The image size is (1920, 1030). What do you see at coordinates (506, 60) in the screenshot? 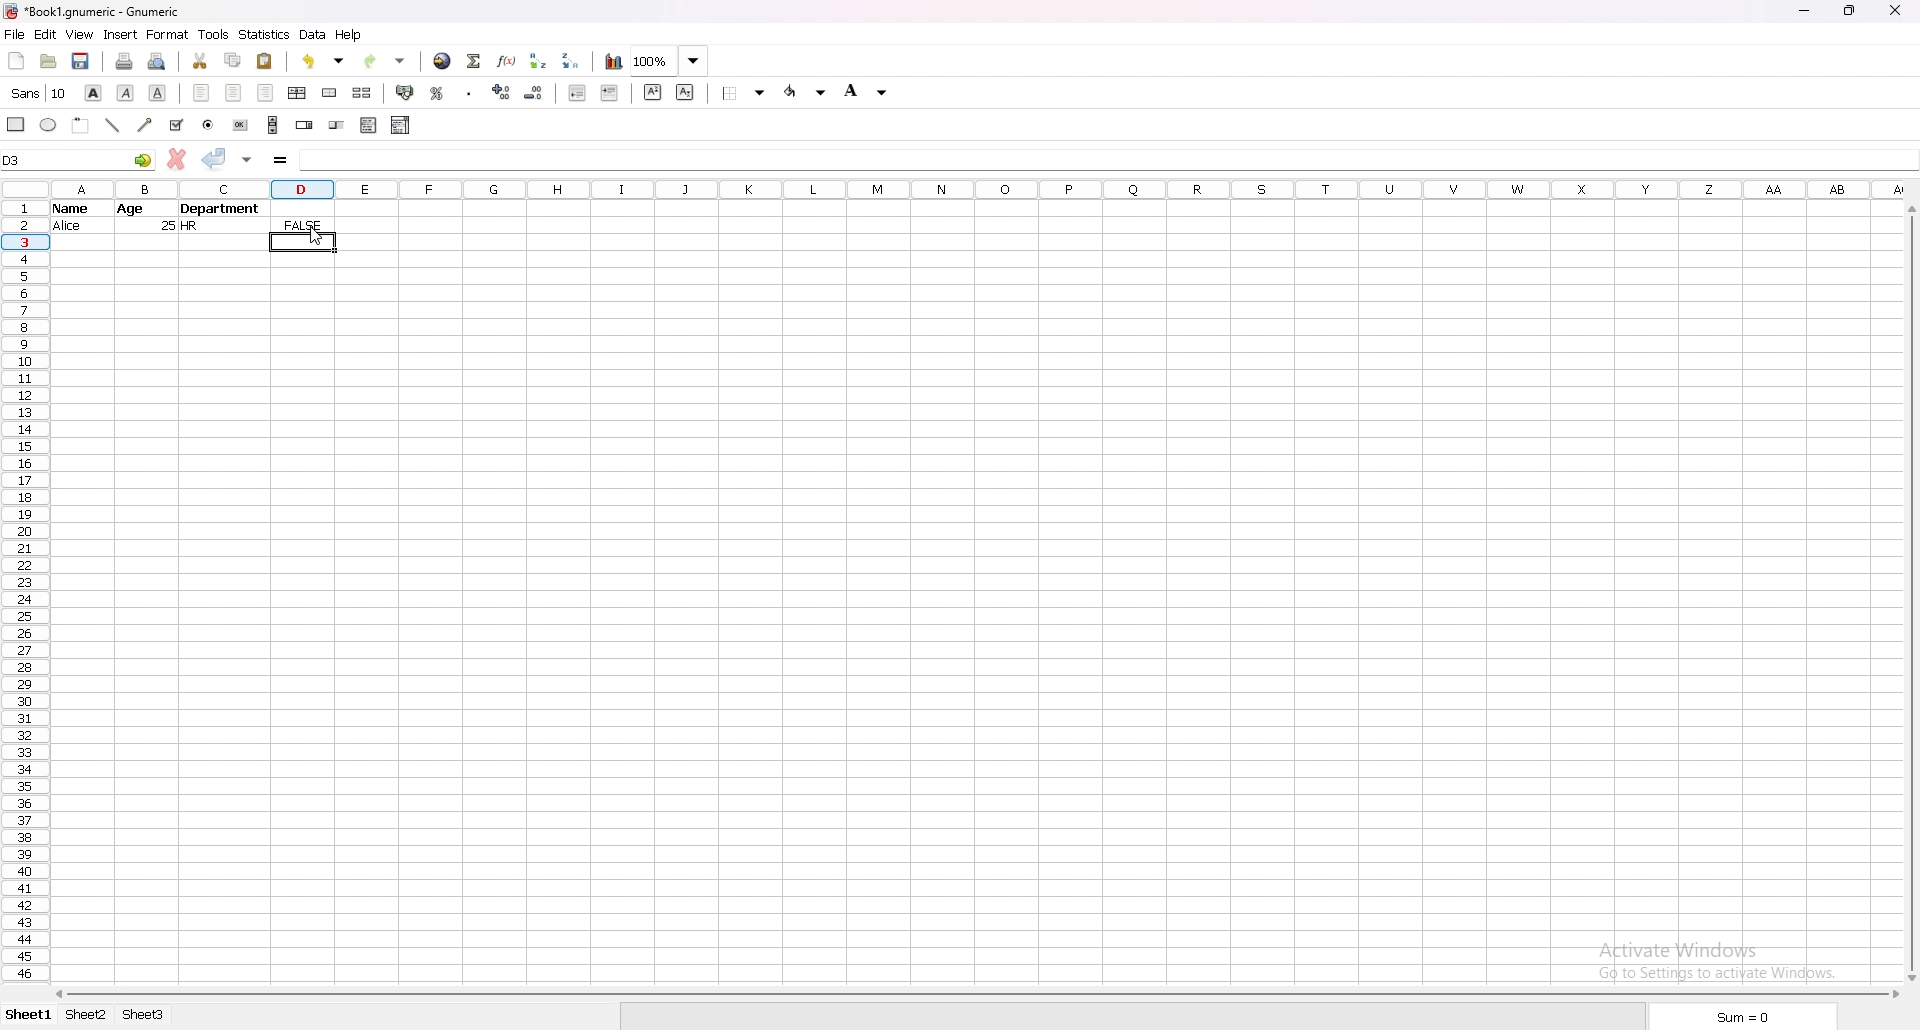
I see `functions` at bounding box center [506, 60].